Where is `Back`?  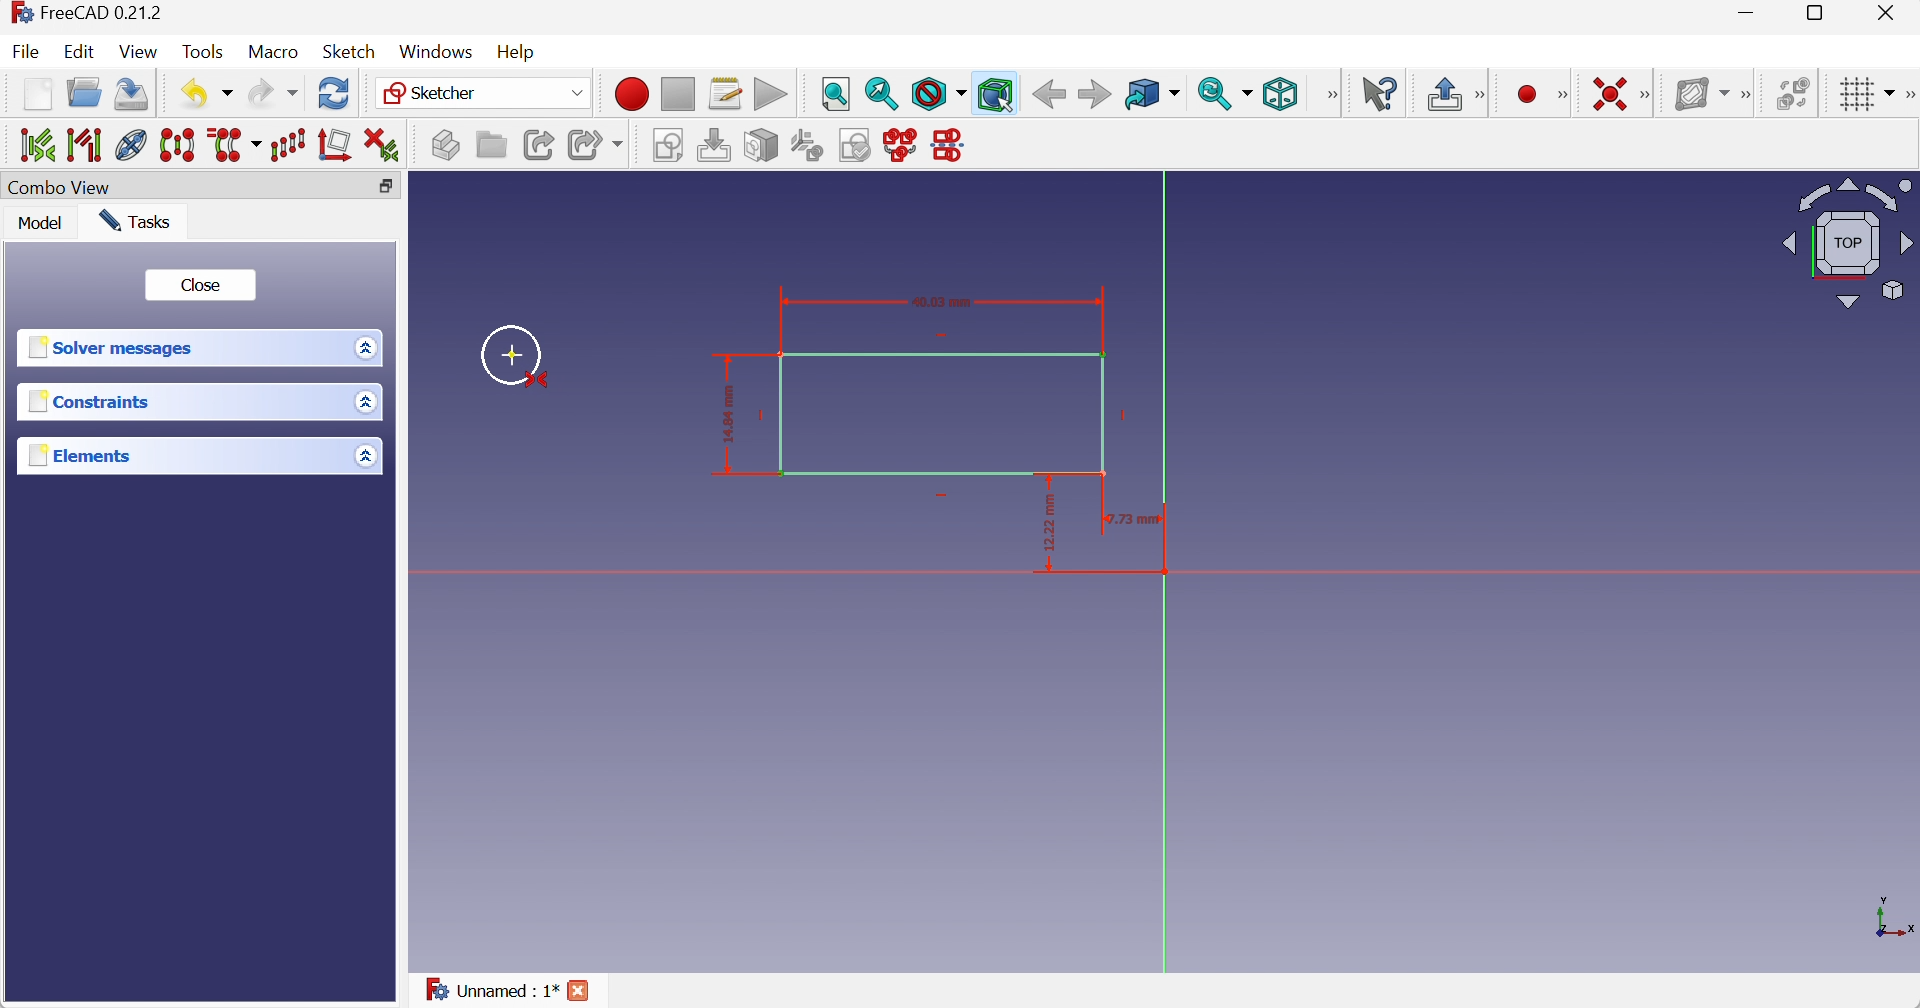 Back is located at coordinates (1048, 95).